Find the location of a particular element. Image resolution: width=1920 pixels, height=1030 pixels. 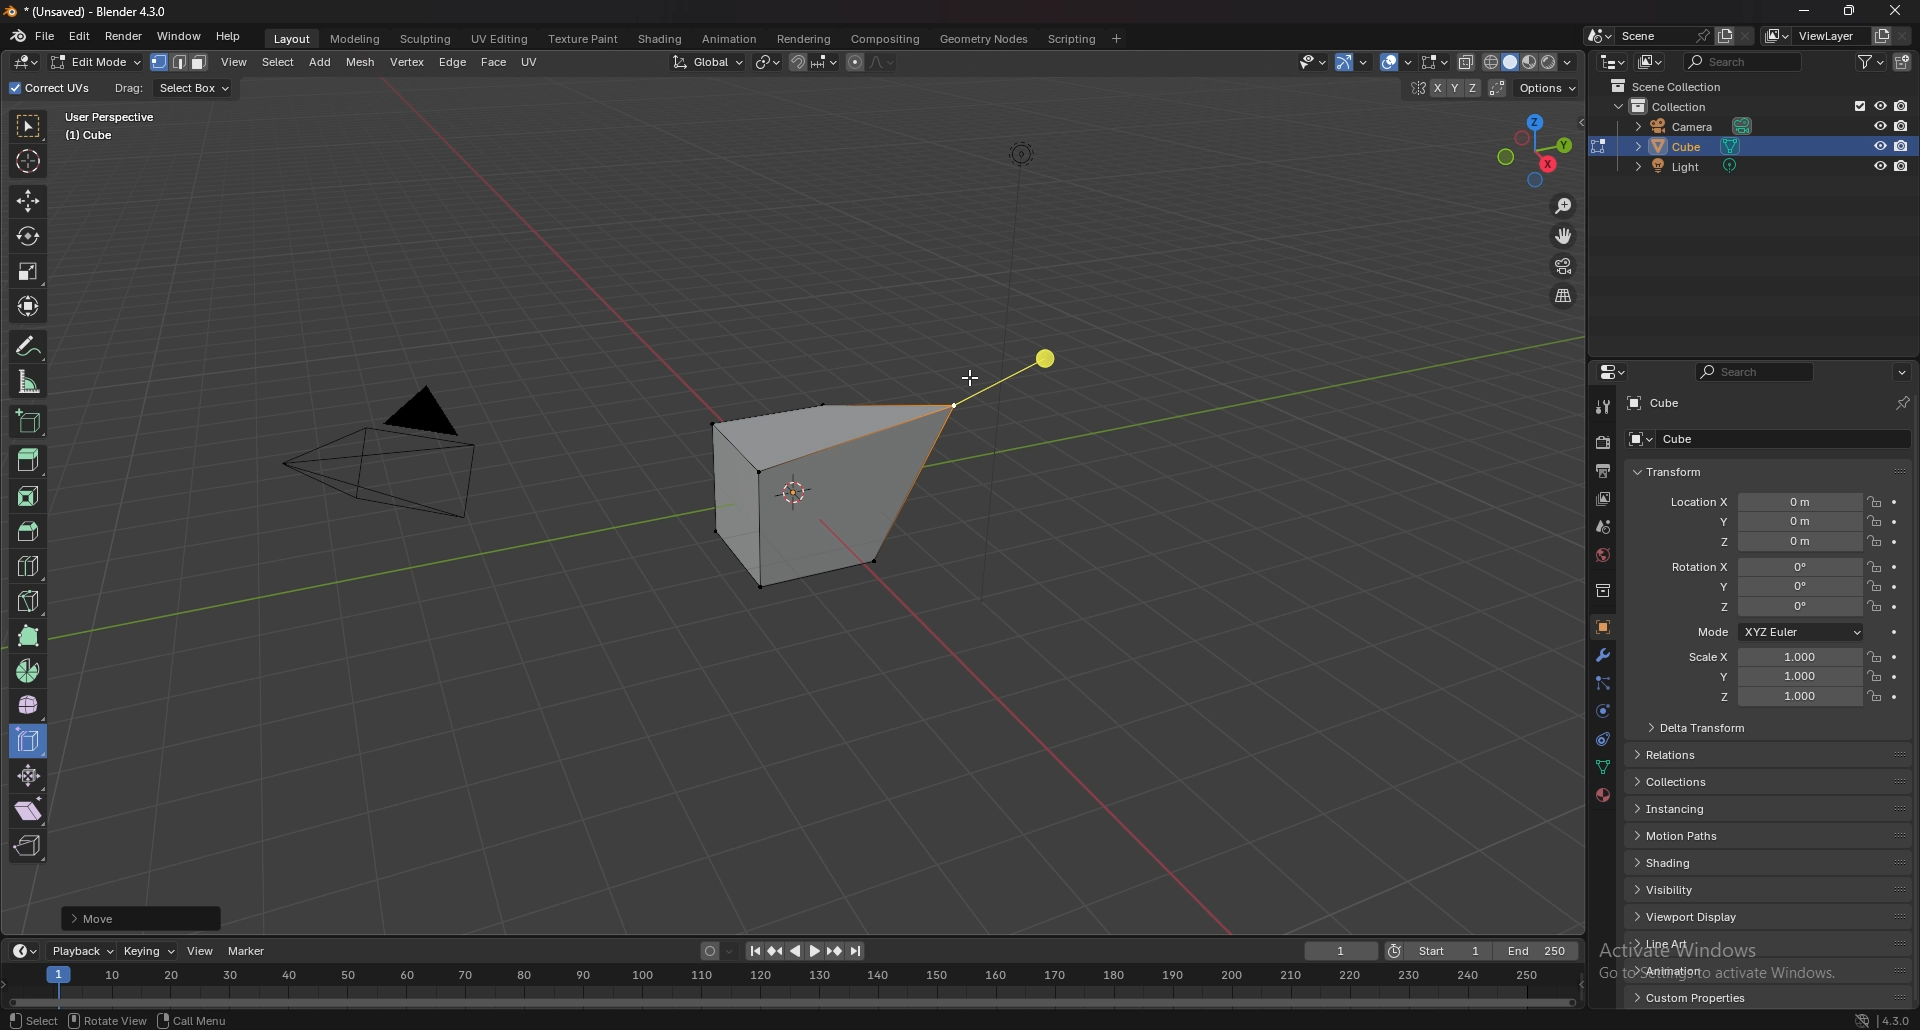

location x is located at coordinates (1759, 502).